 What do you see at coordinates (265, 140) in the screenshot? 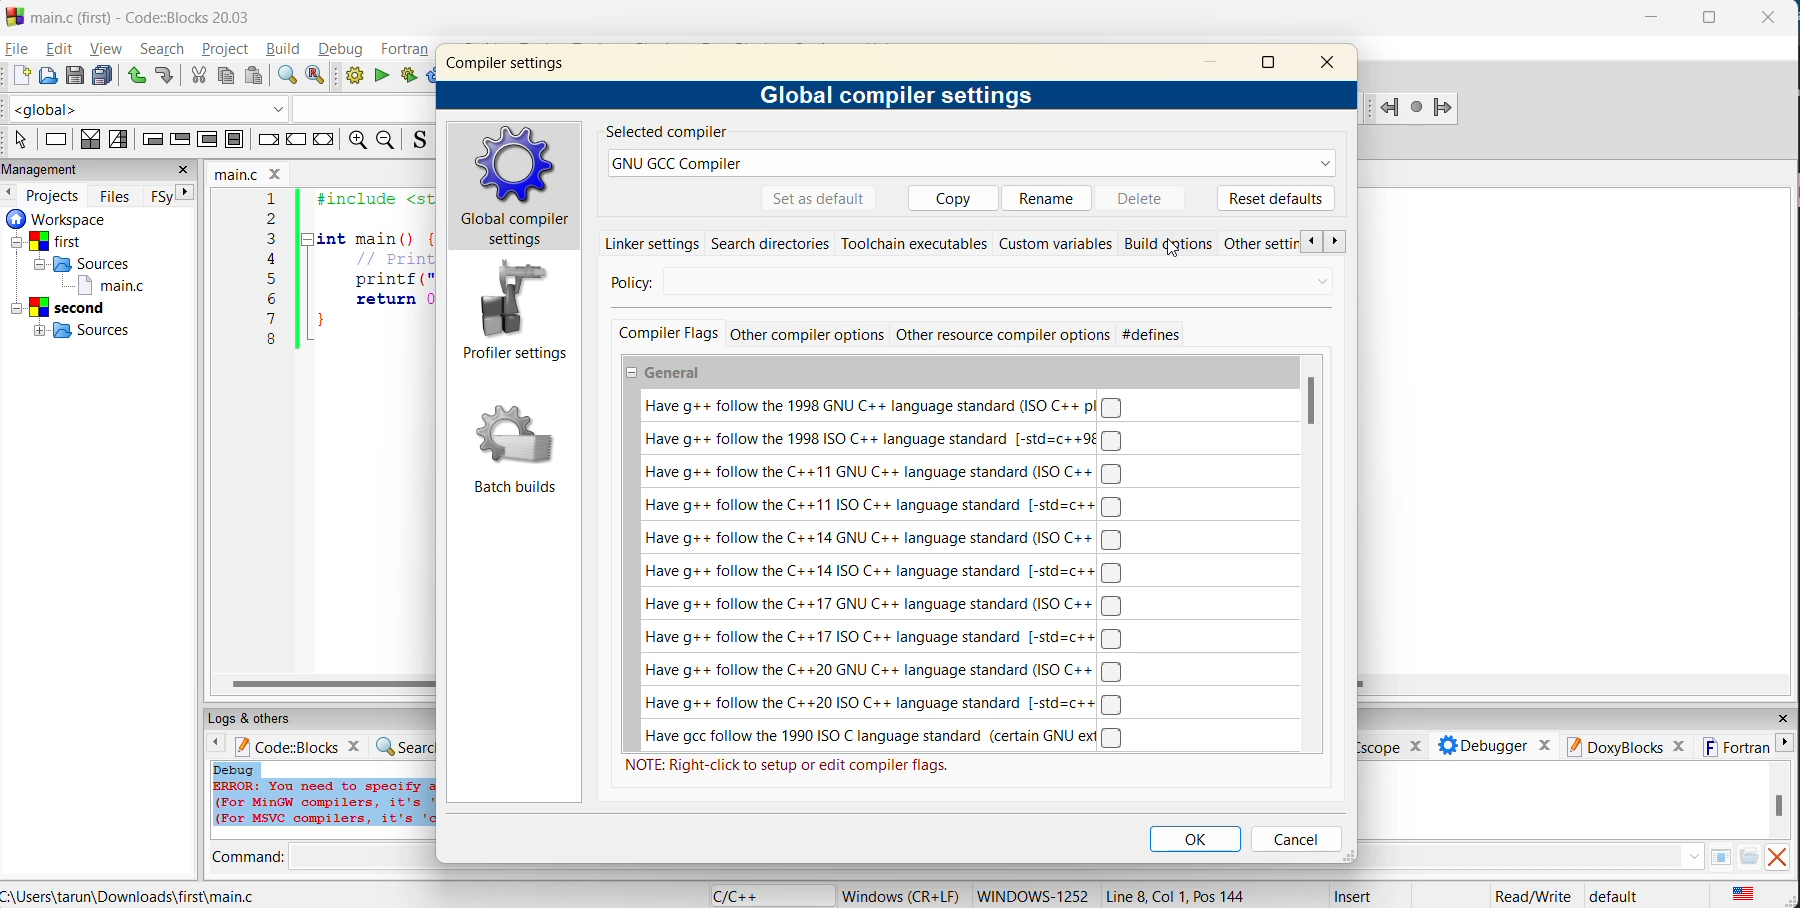
I see `break instruction` at bounding box center [265, 140].